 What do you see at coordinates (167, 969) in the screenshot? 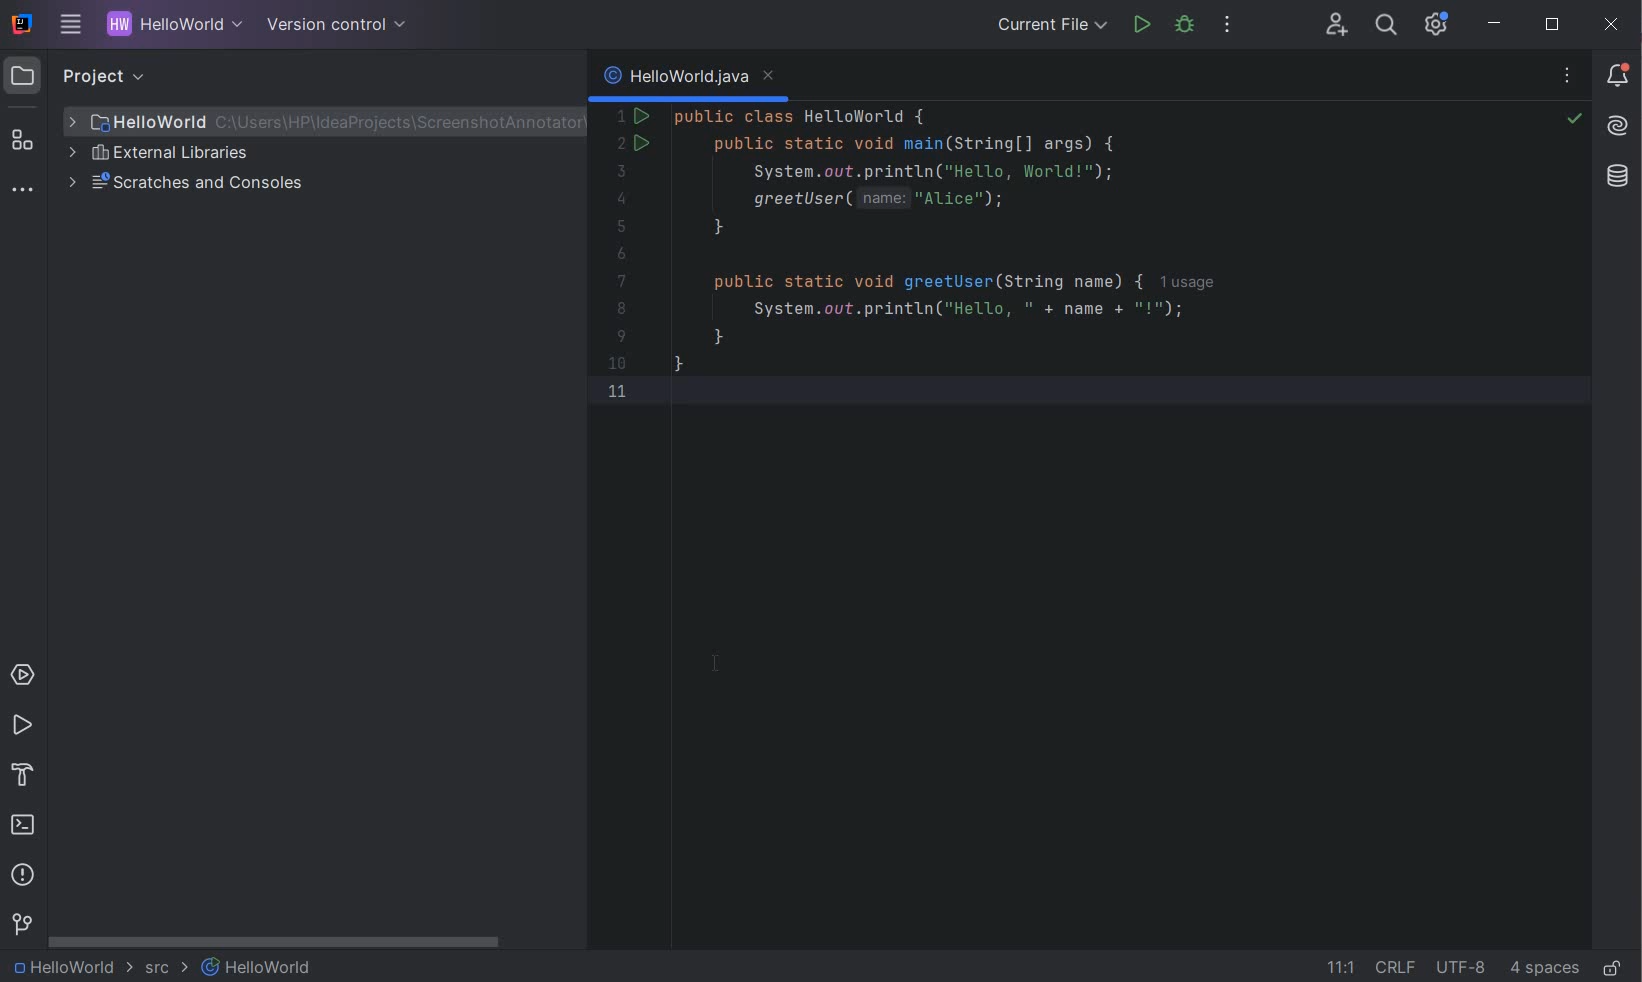
I see `SRC` at bounding box center [167, 969].